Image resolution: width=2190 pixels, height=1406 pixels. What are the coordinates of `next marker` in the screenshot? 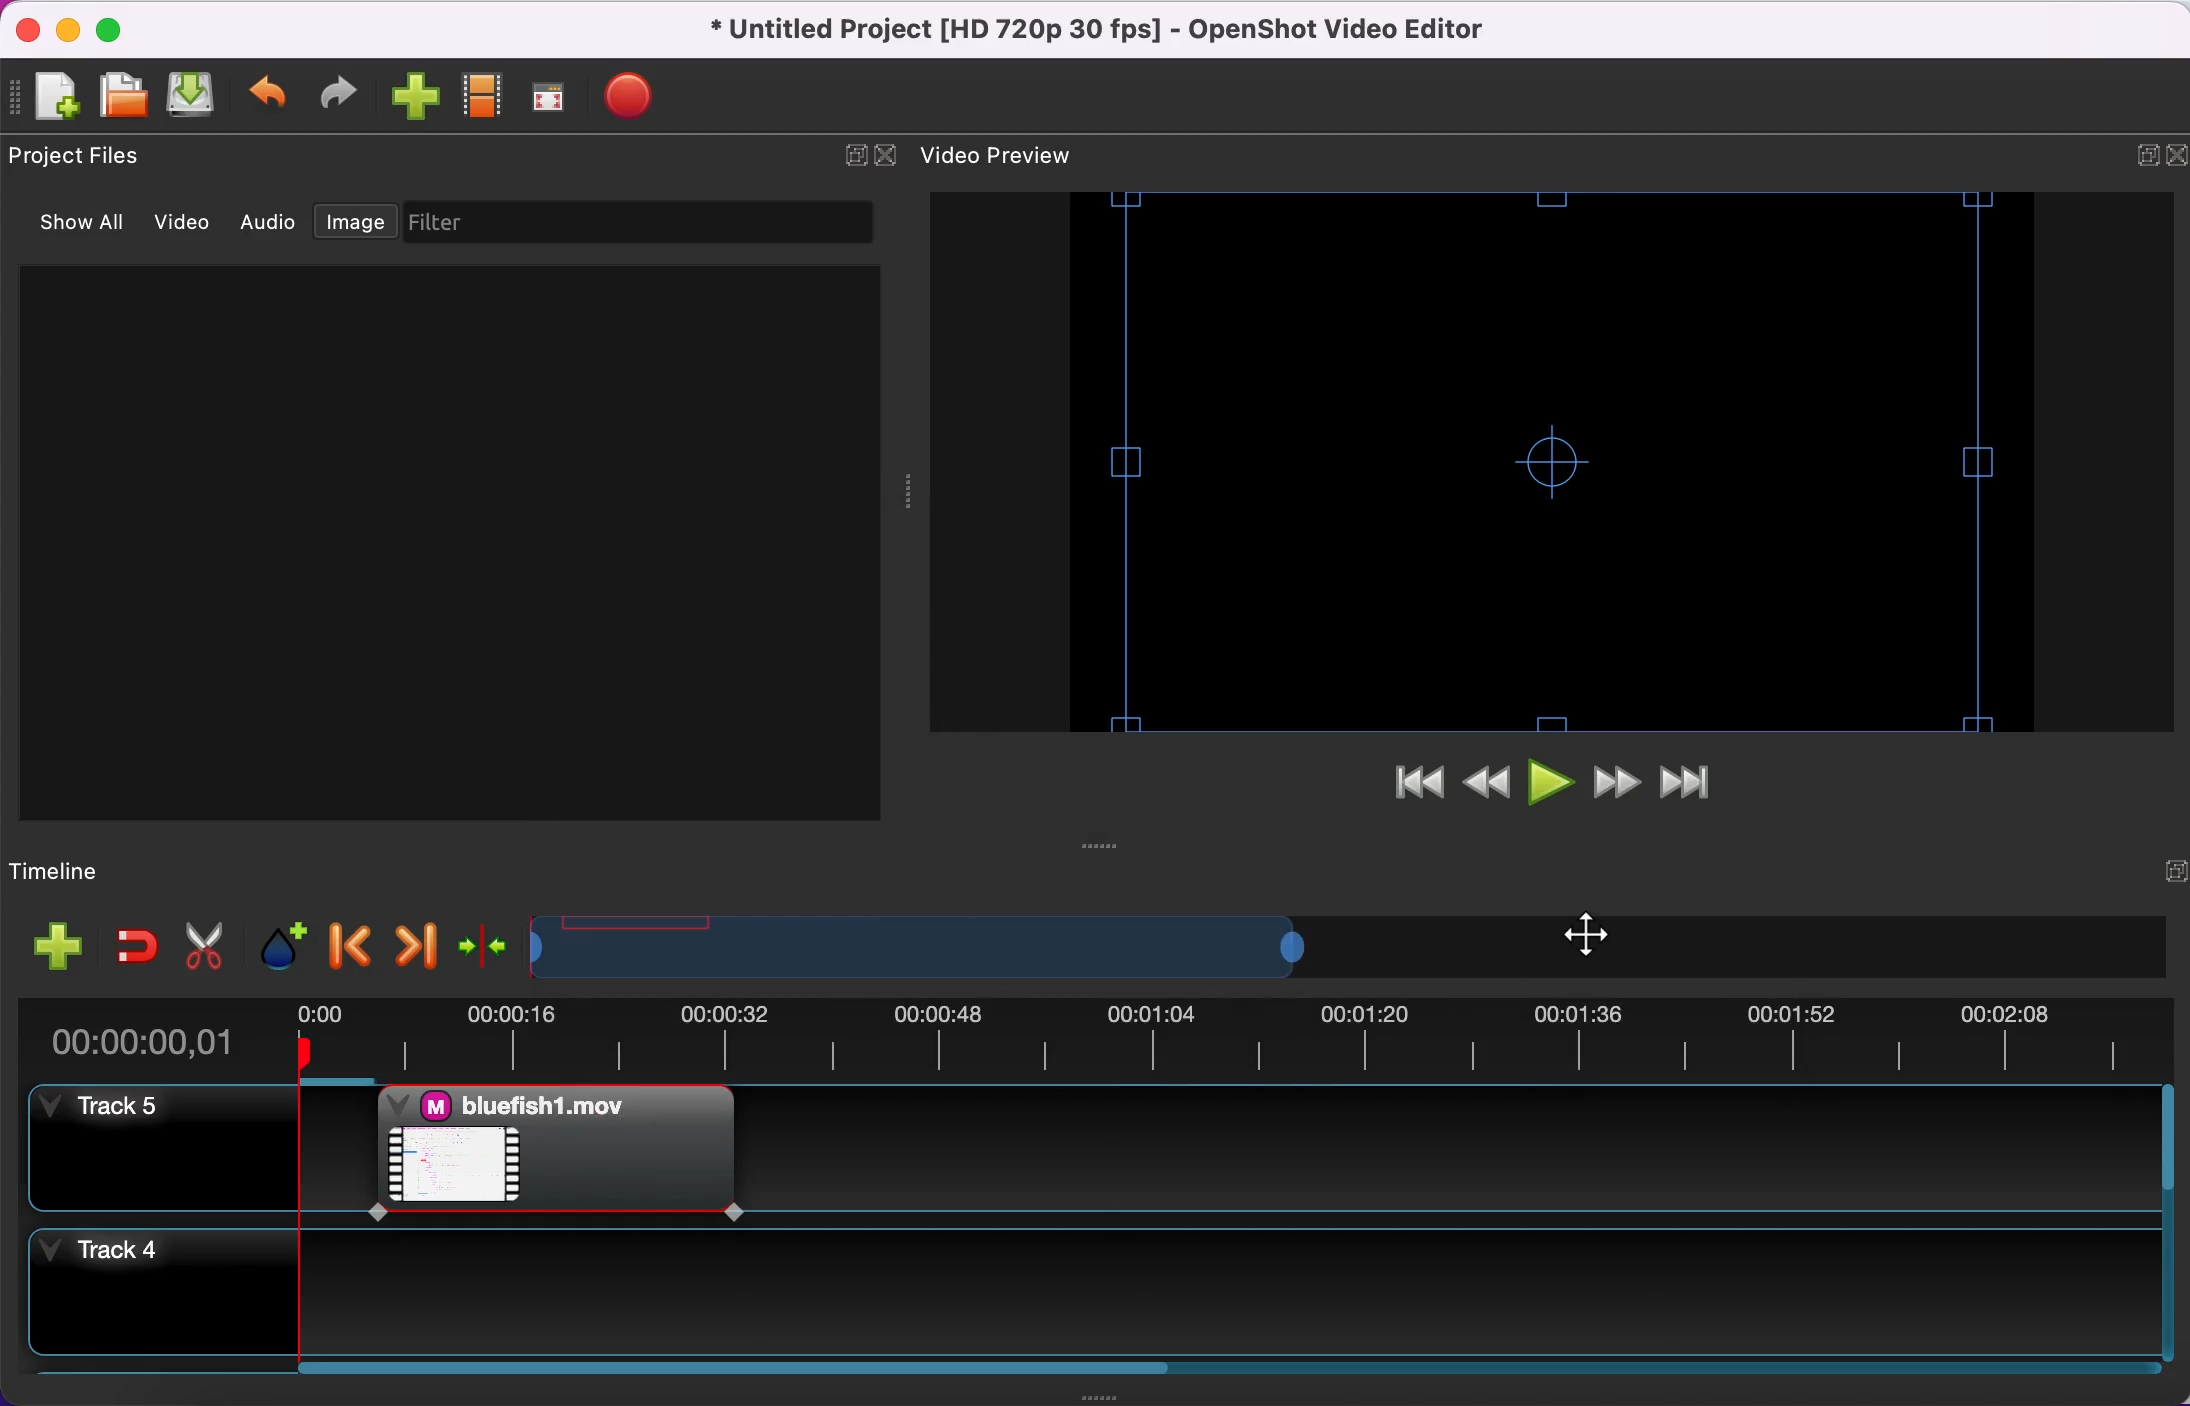 It's located at (416, 948).